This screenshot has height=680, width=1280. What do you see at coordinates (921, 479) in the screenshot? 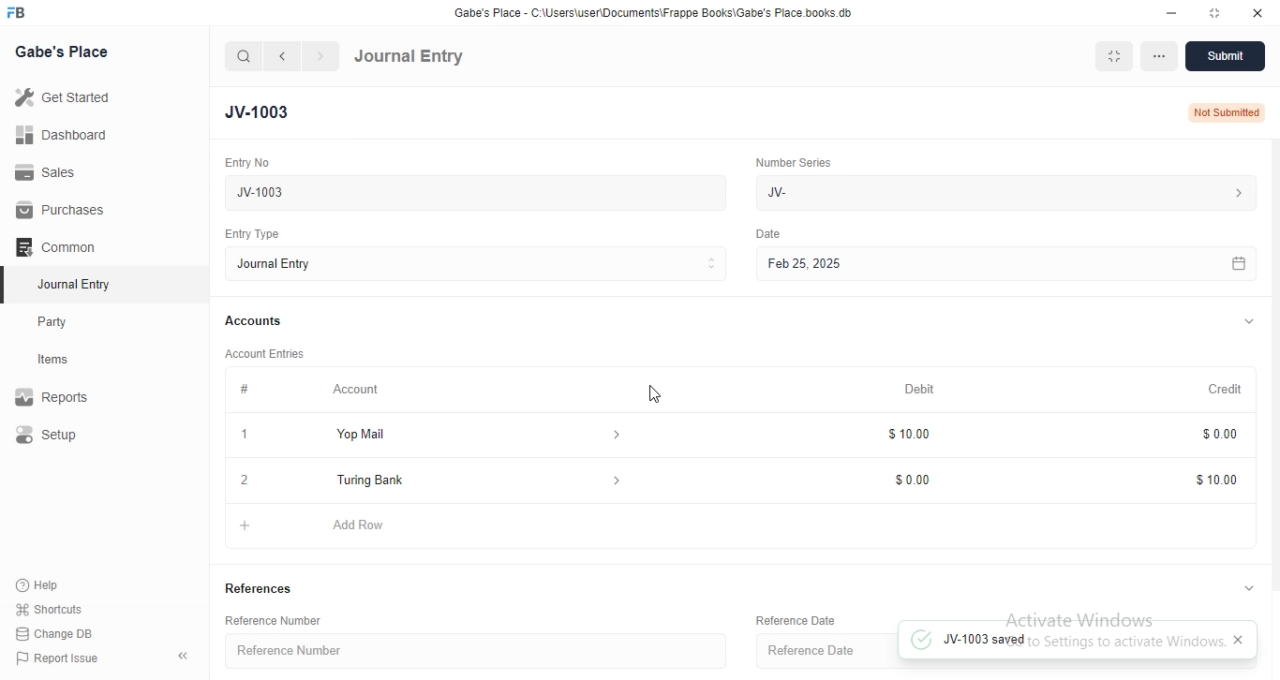
I see `$0.00` at bounding box center [921, 479].